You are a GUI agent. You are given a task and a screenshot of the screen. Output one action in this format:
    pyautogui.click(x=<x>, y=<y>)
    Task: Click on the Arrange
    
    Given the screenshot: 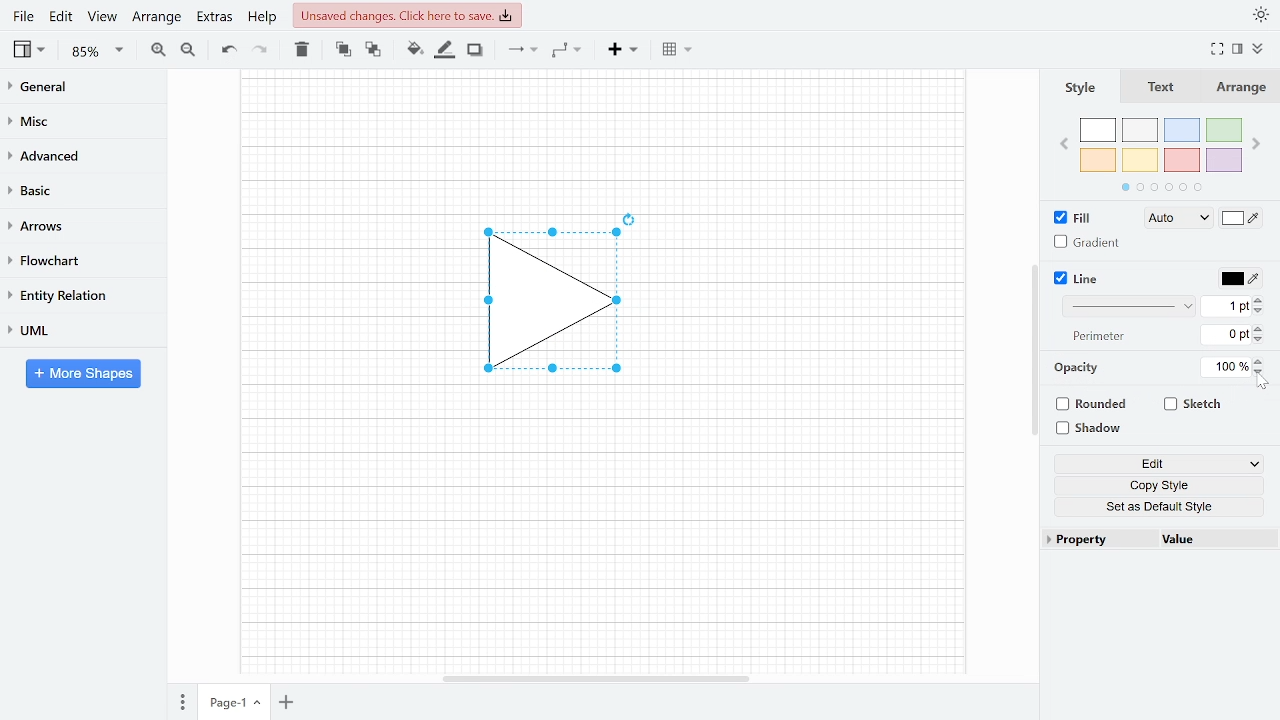 What is the action you would take?
    pyautogui.click(x=1239, y=87)
    